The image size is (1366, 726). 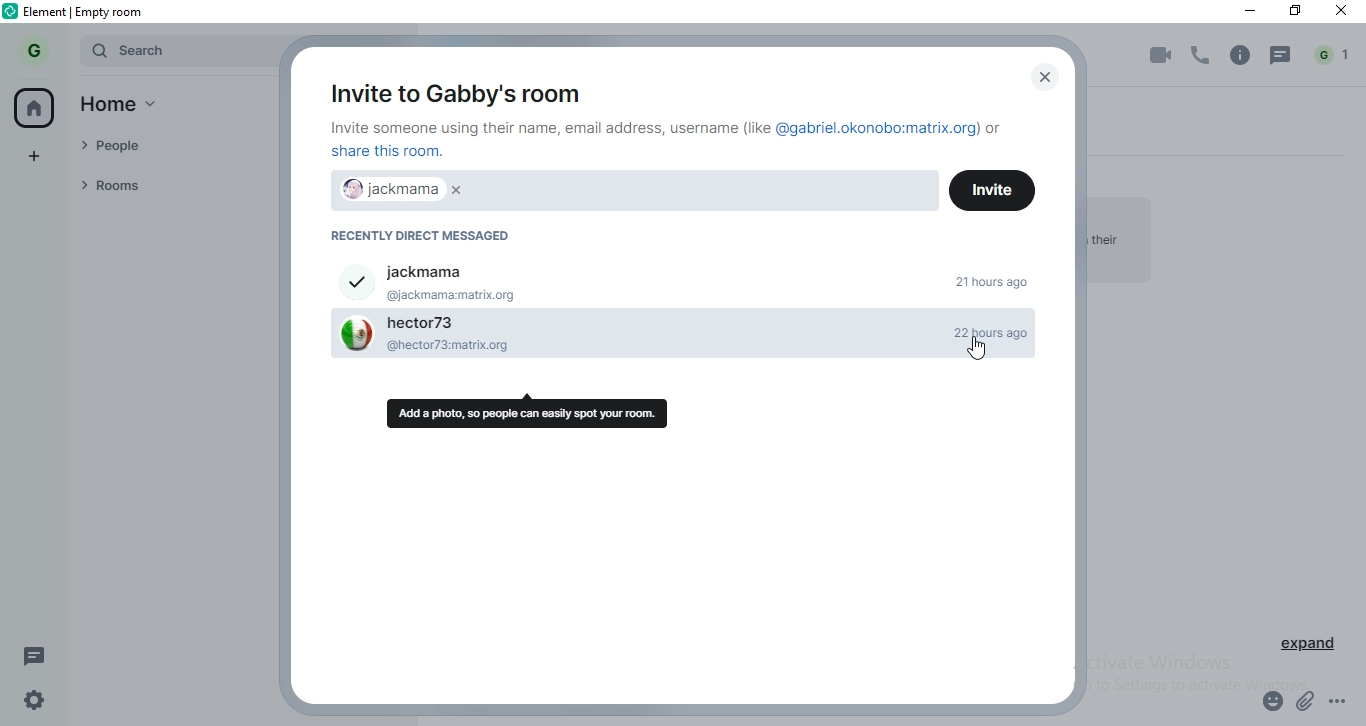 I want to click on close, so click(x=1040, y=78).